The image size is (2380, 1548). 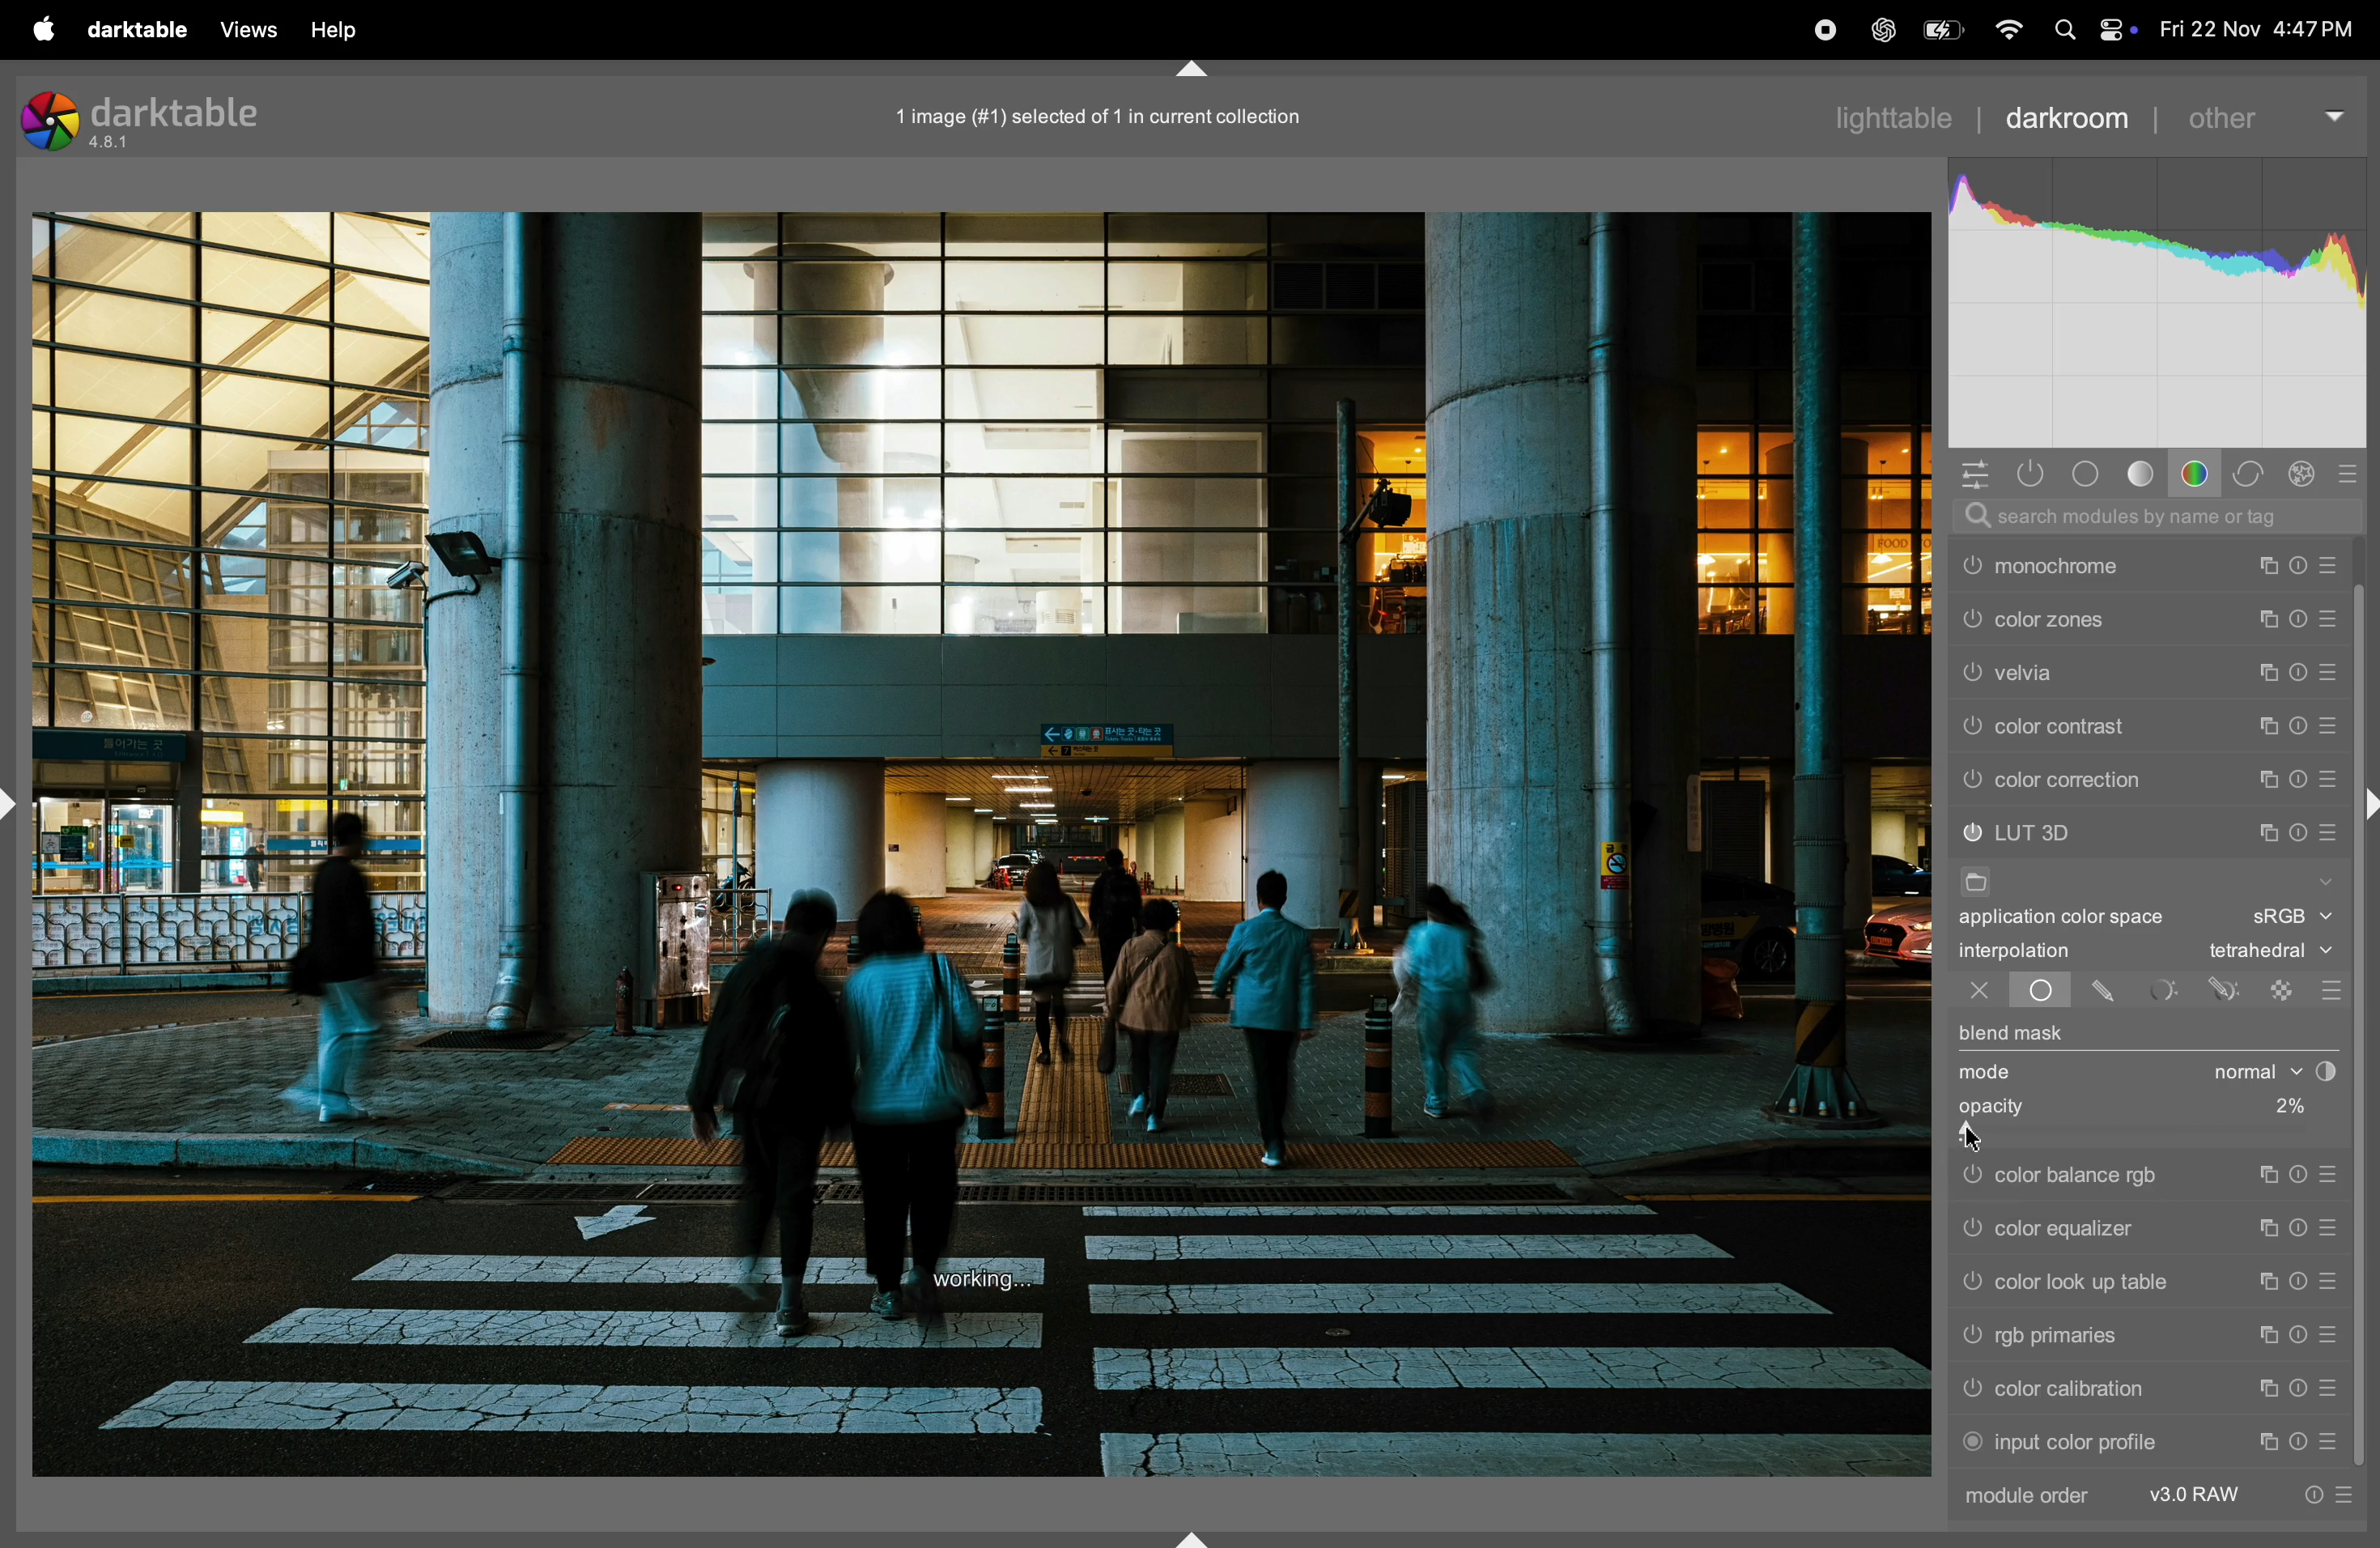 I want to click on interpolation, so click(x=2035, y=953).